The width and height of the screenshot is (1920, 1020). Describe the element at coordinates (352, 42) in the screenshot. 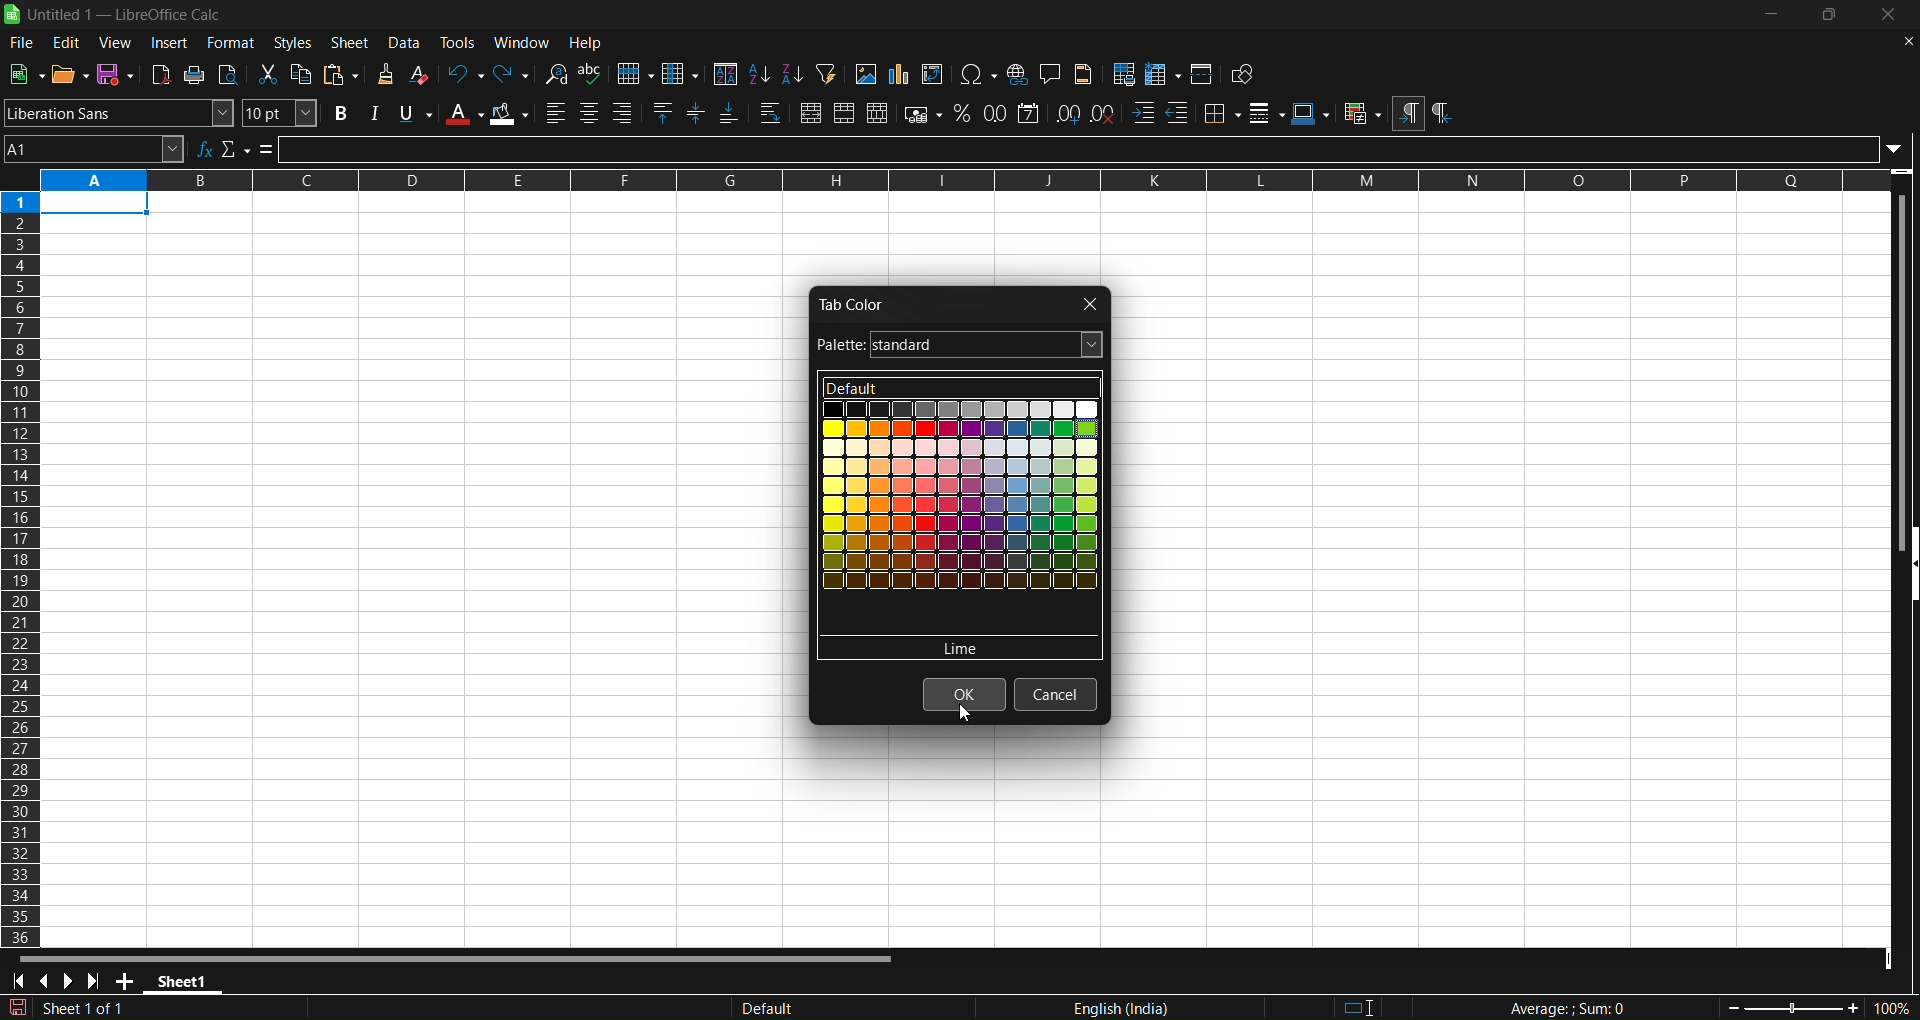

I see `sheet` at that location.